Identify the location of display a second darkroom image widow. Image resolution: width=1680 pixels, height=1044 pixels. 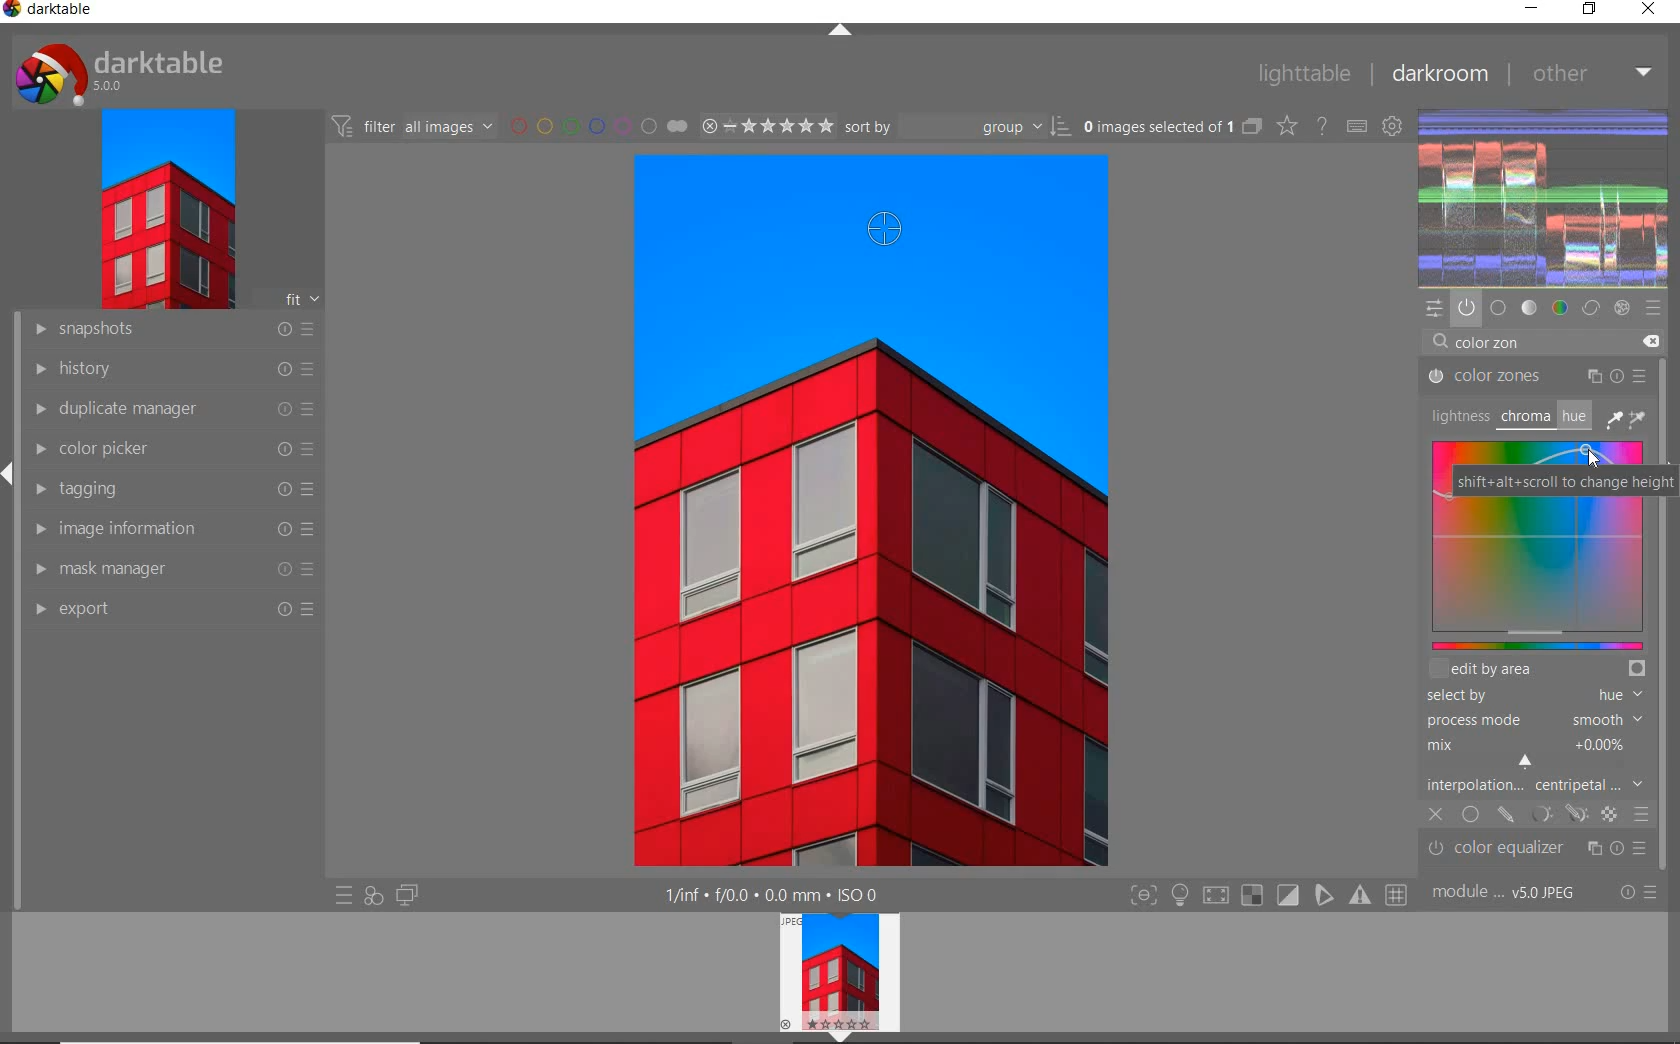
(407, 893).